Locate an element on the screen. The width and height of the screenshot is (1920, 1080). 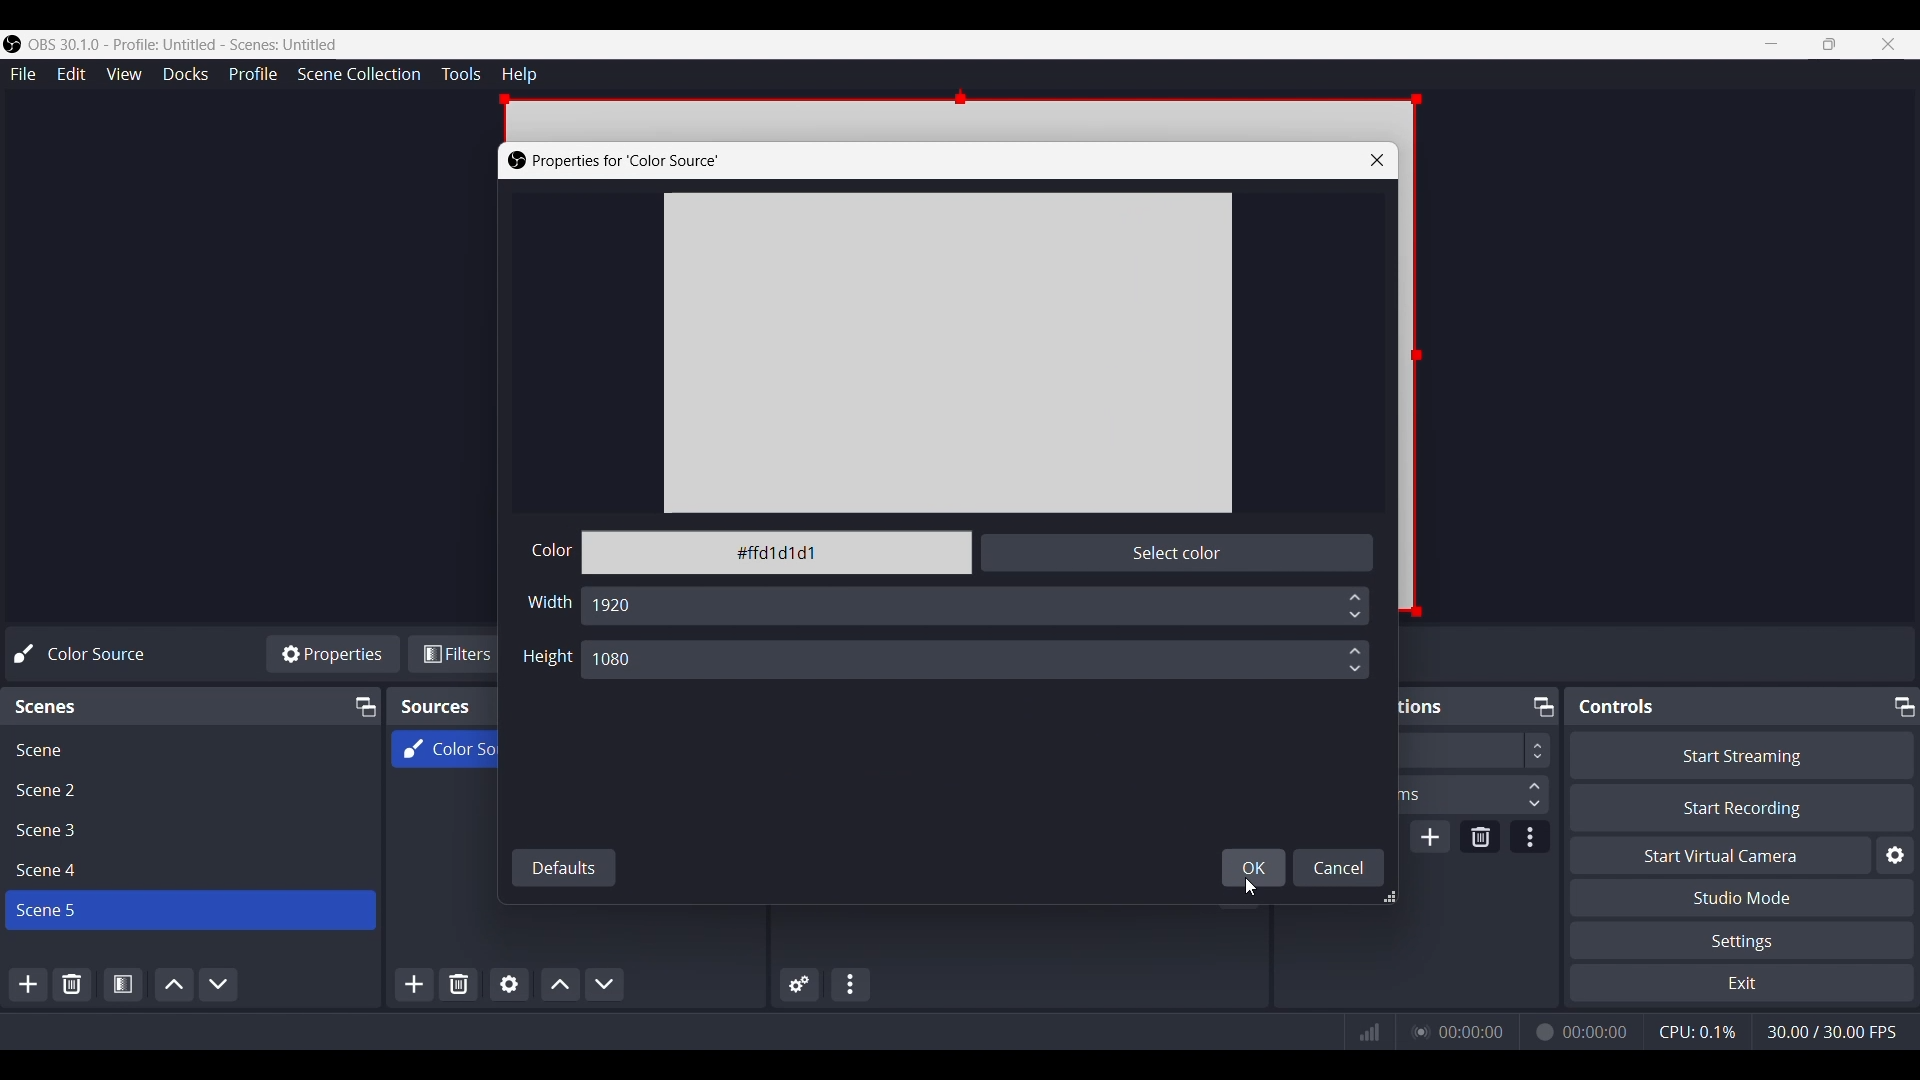
Maximize is located at coordinates (1904, 705).